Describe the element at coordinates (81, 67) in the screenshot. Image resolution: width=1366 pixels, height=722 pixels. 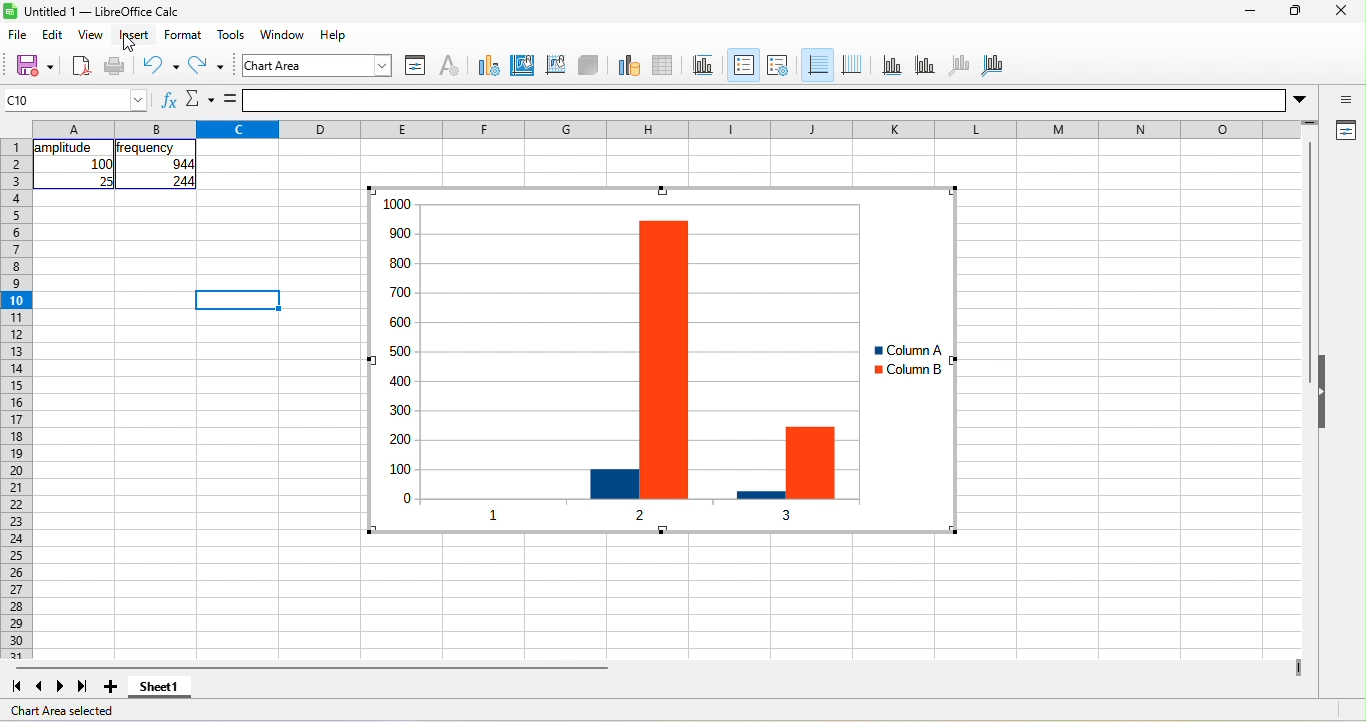
I see `export directly as pdf` at that location.